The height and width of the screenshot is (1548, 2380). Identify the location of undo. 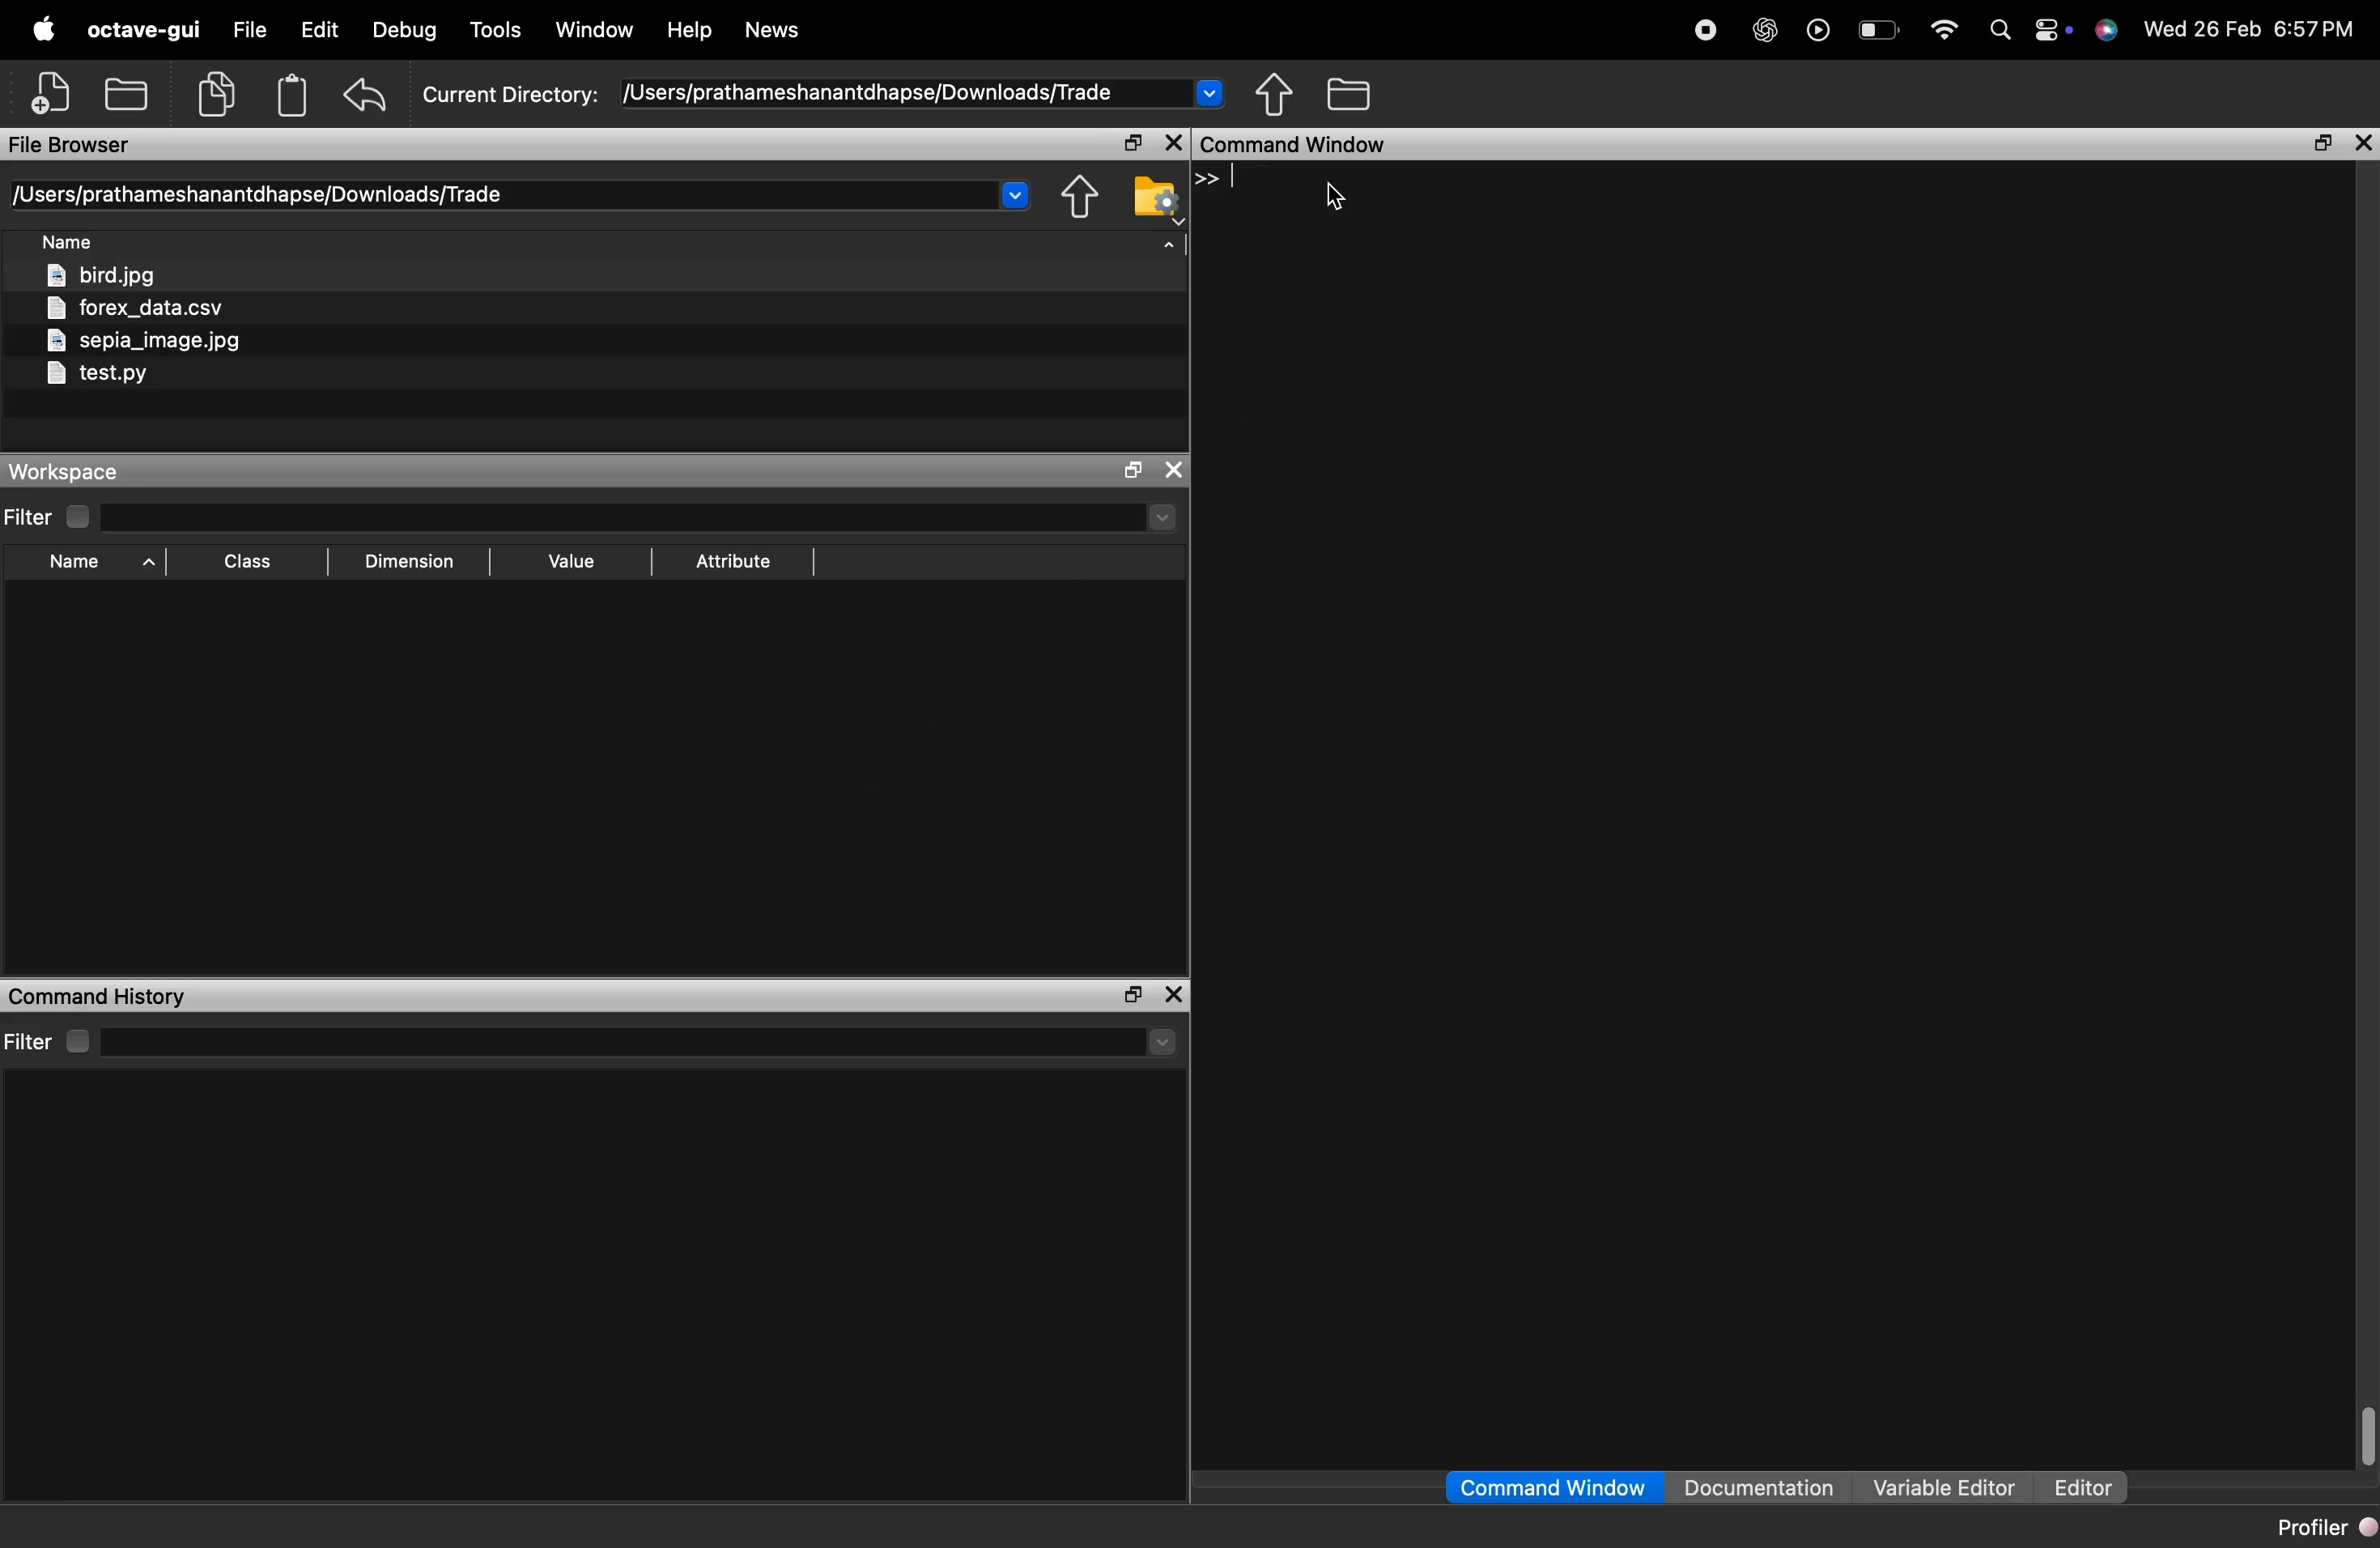
(366, 93).